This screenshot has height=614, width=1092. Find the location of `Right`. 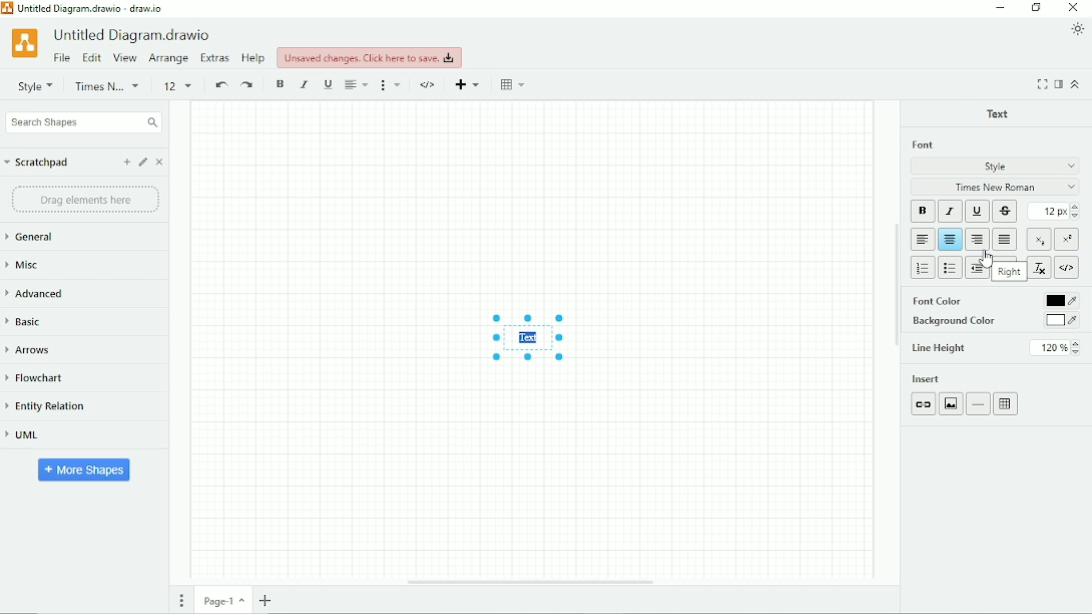

Right is located at coordinates (978, 239).